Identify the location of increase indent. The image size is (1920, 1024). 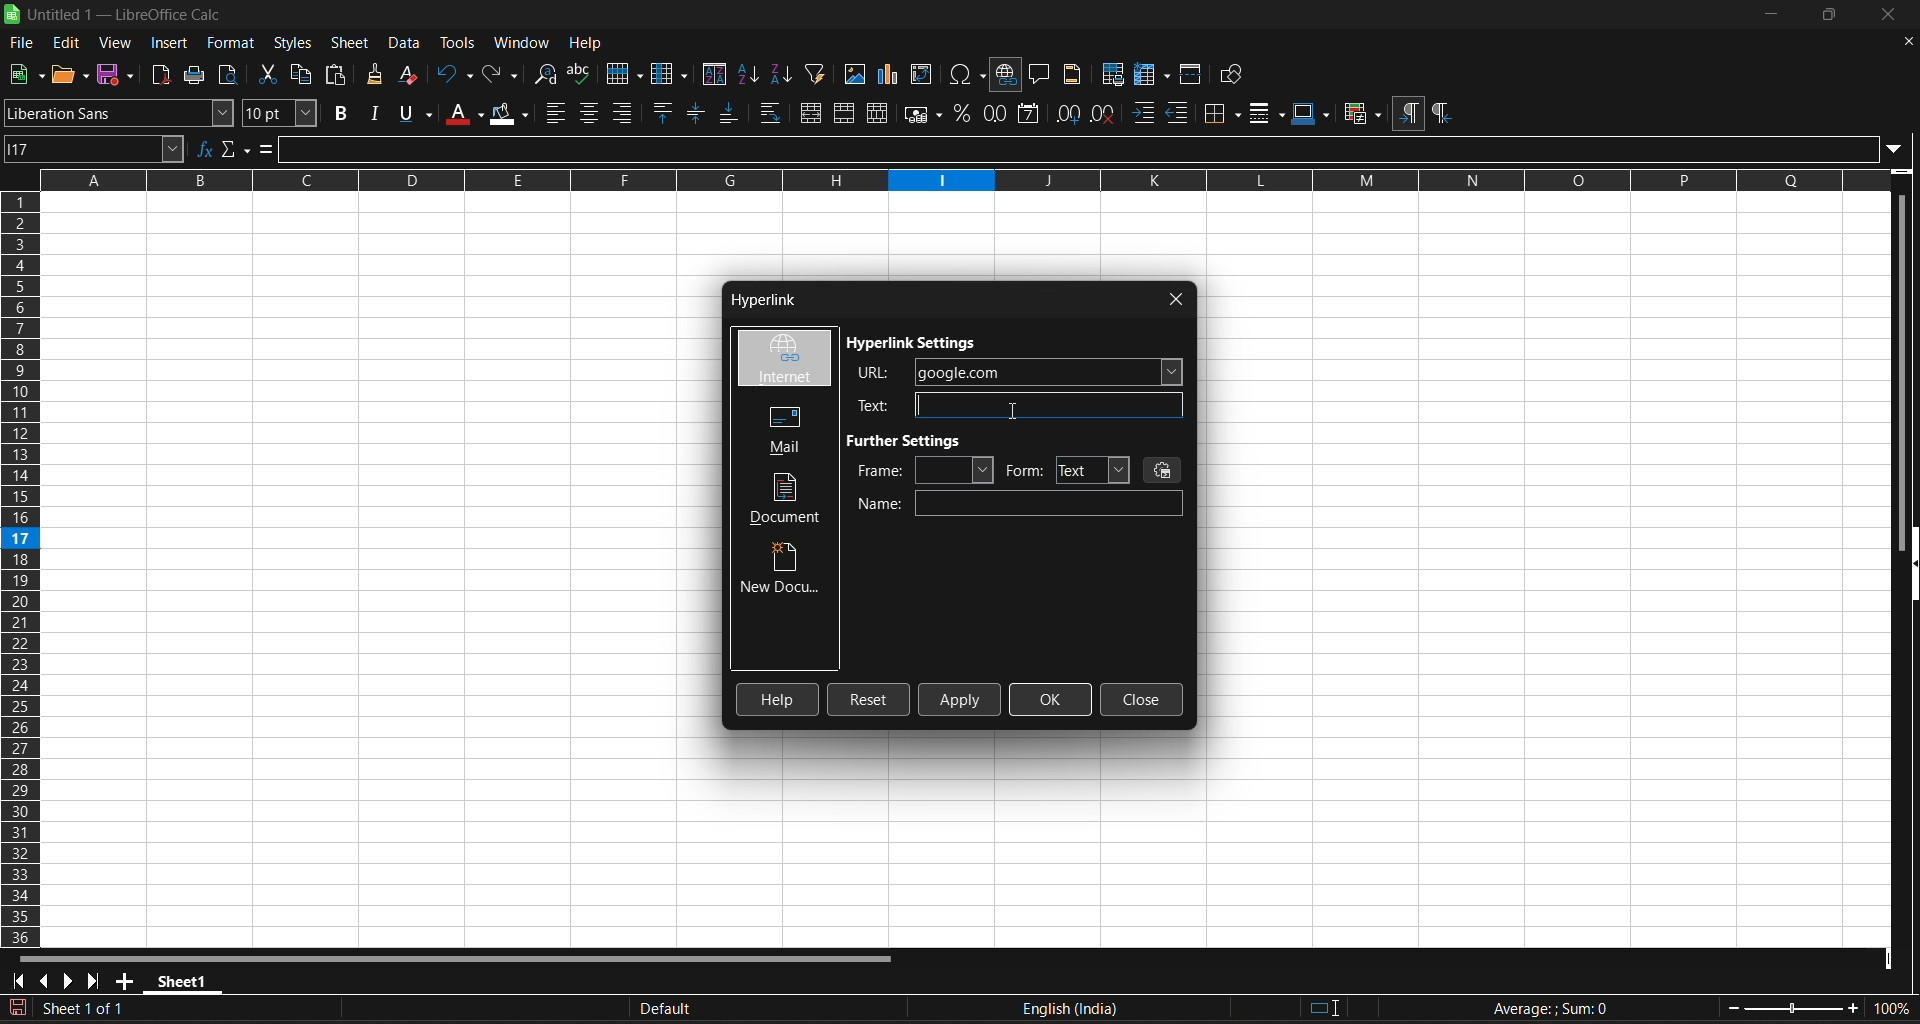
(1144, 115).